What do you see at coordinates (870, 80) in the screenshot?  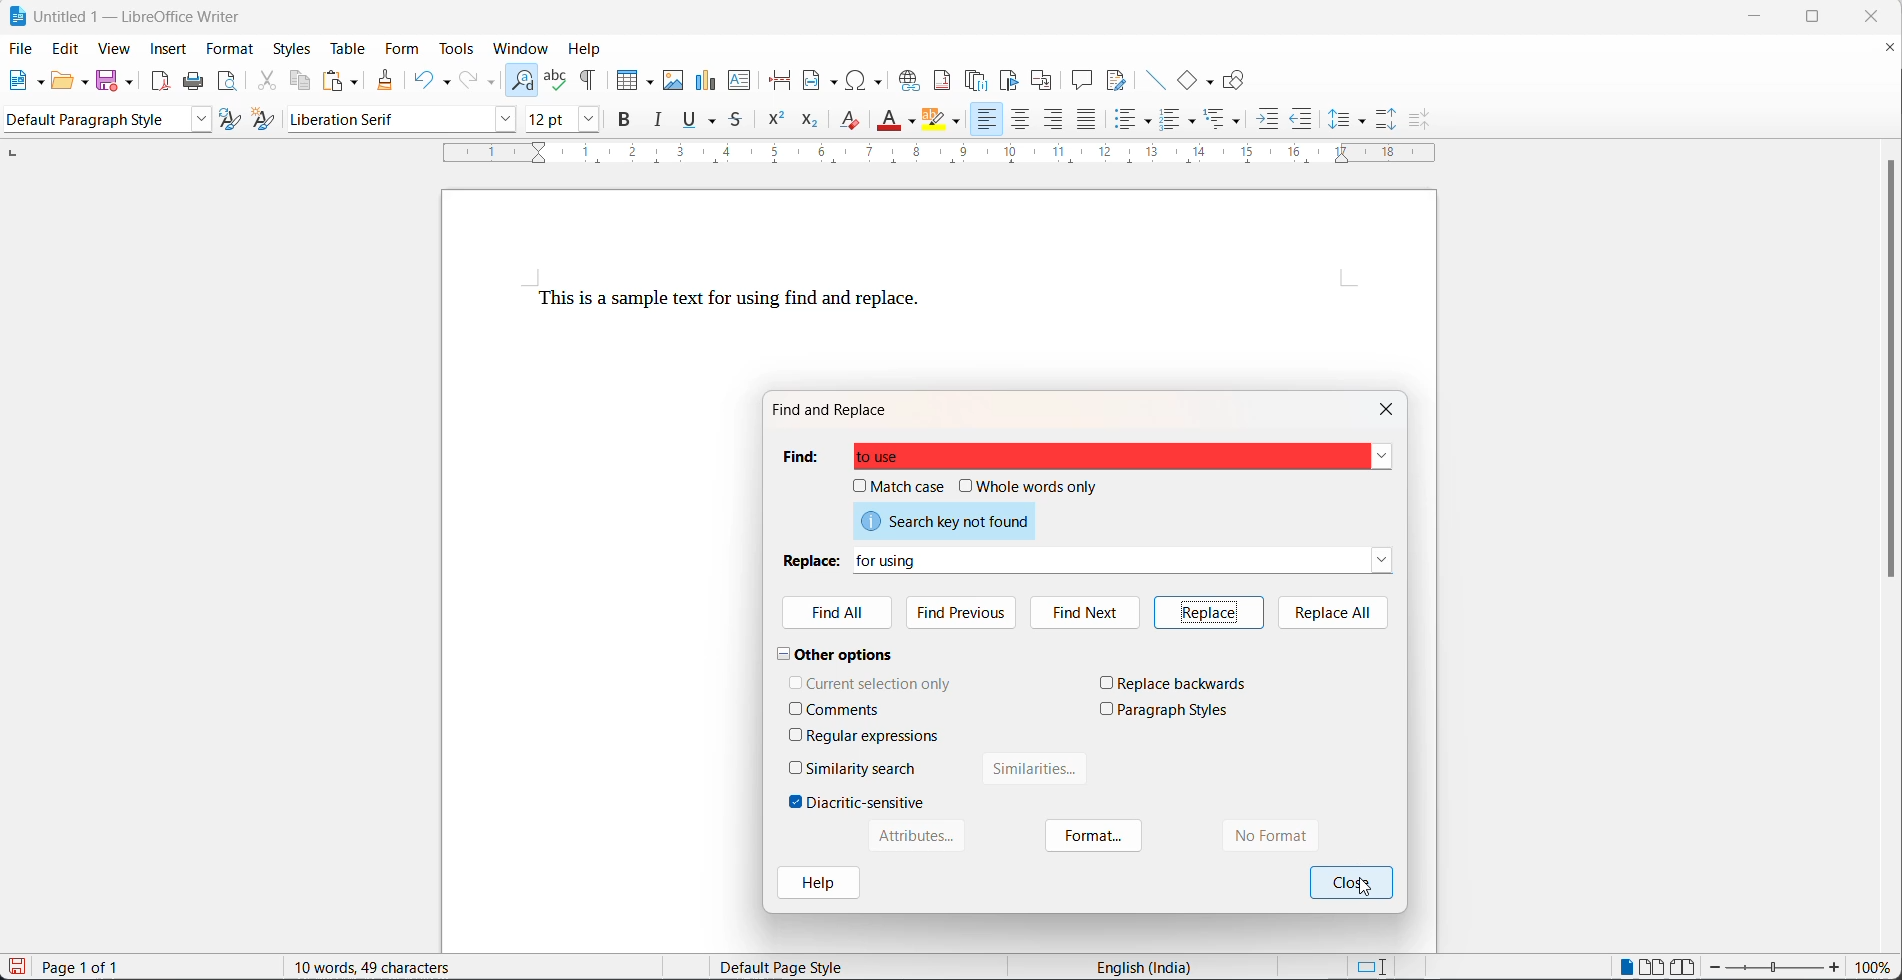 I see `insert special characters` at bounding box center [870, 80].